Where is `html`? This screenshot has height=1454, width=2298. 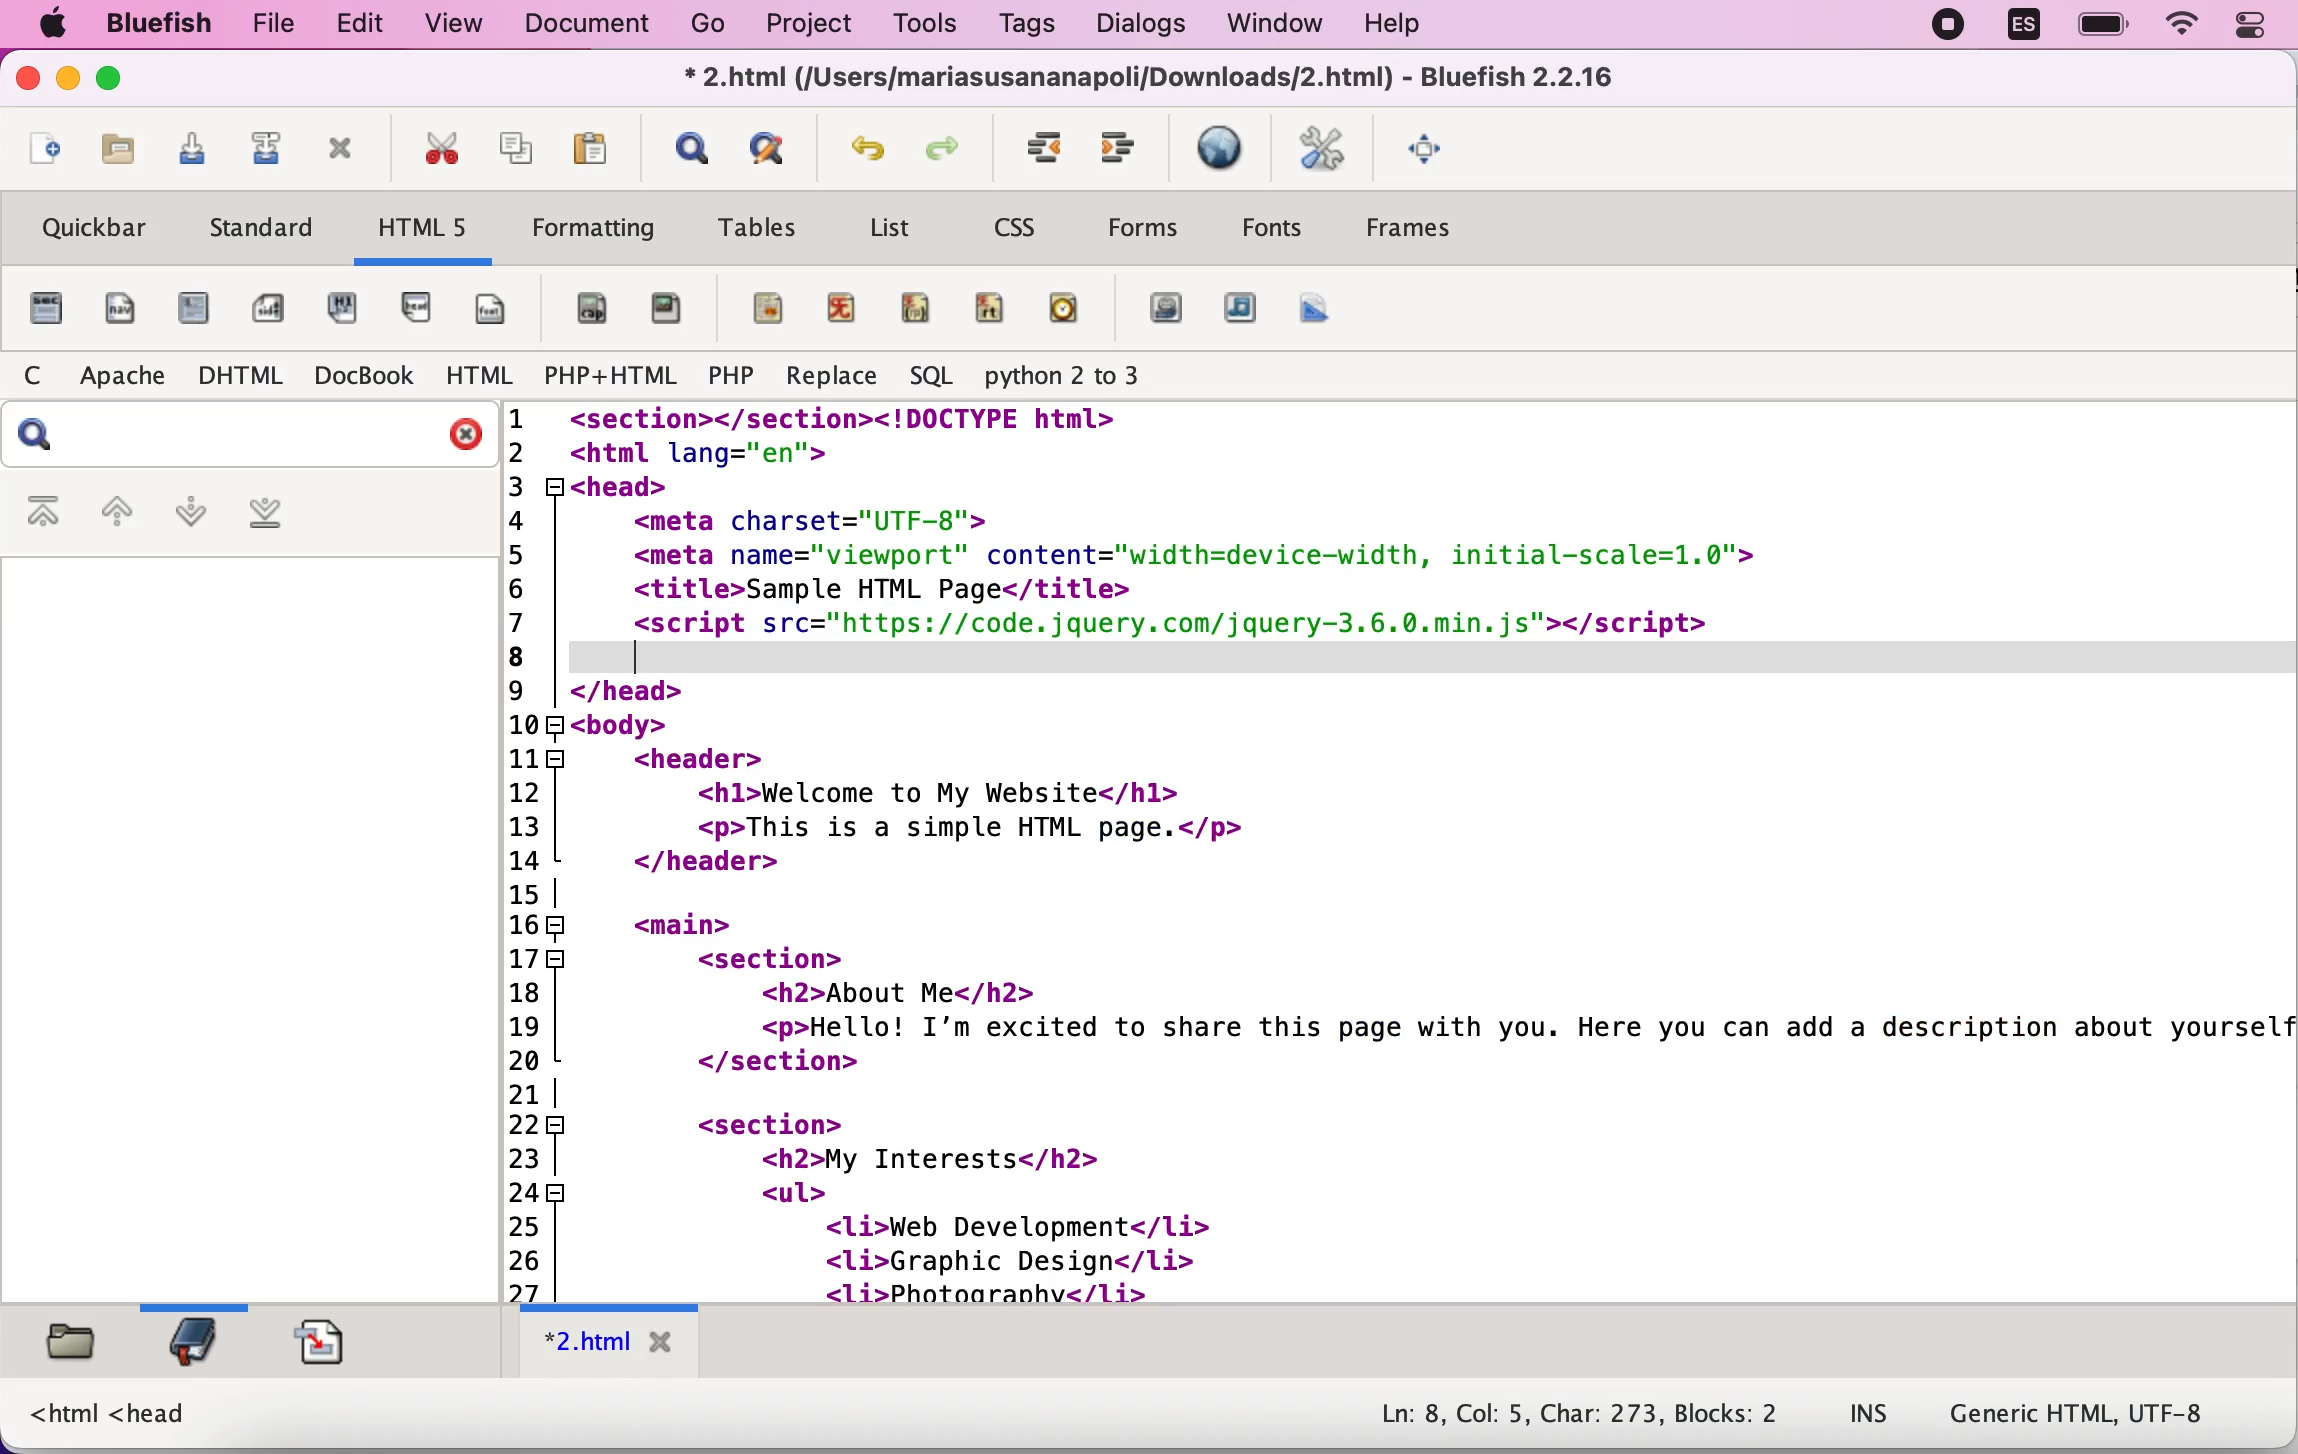 html is located at coordinates (479, 377).